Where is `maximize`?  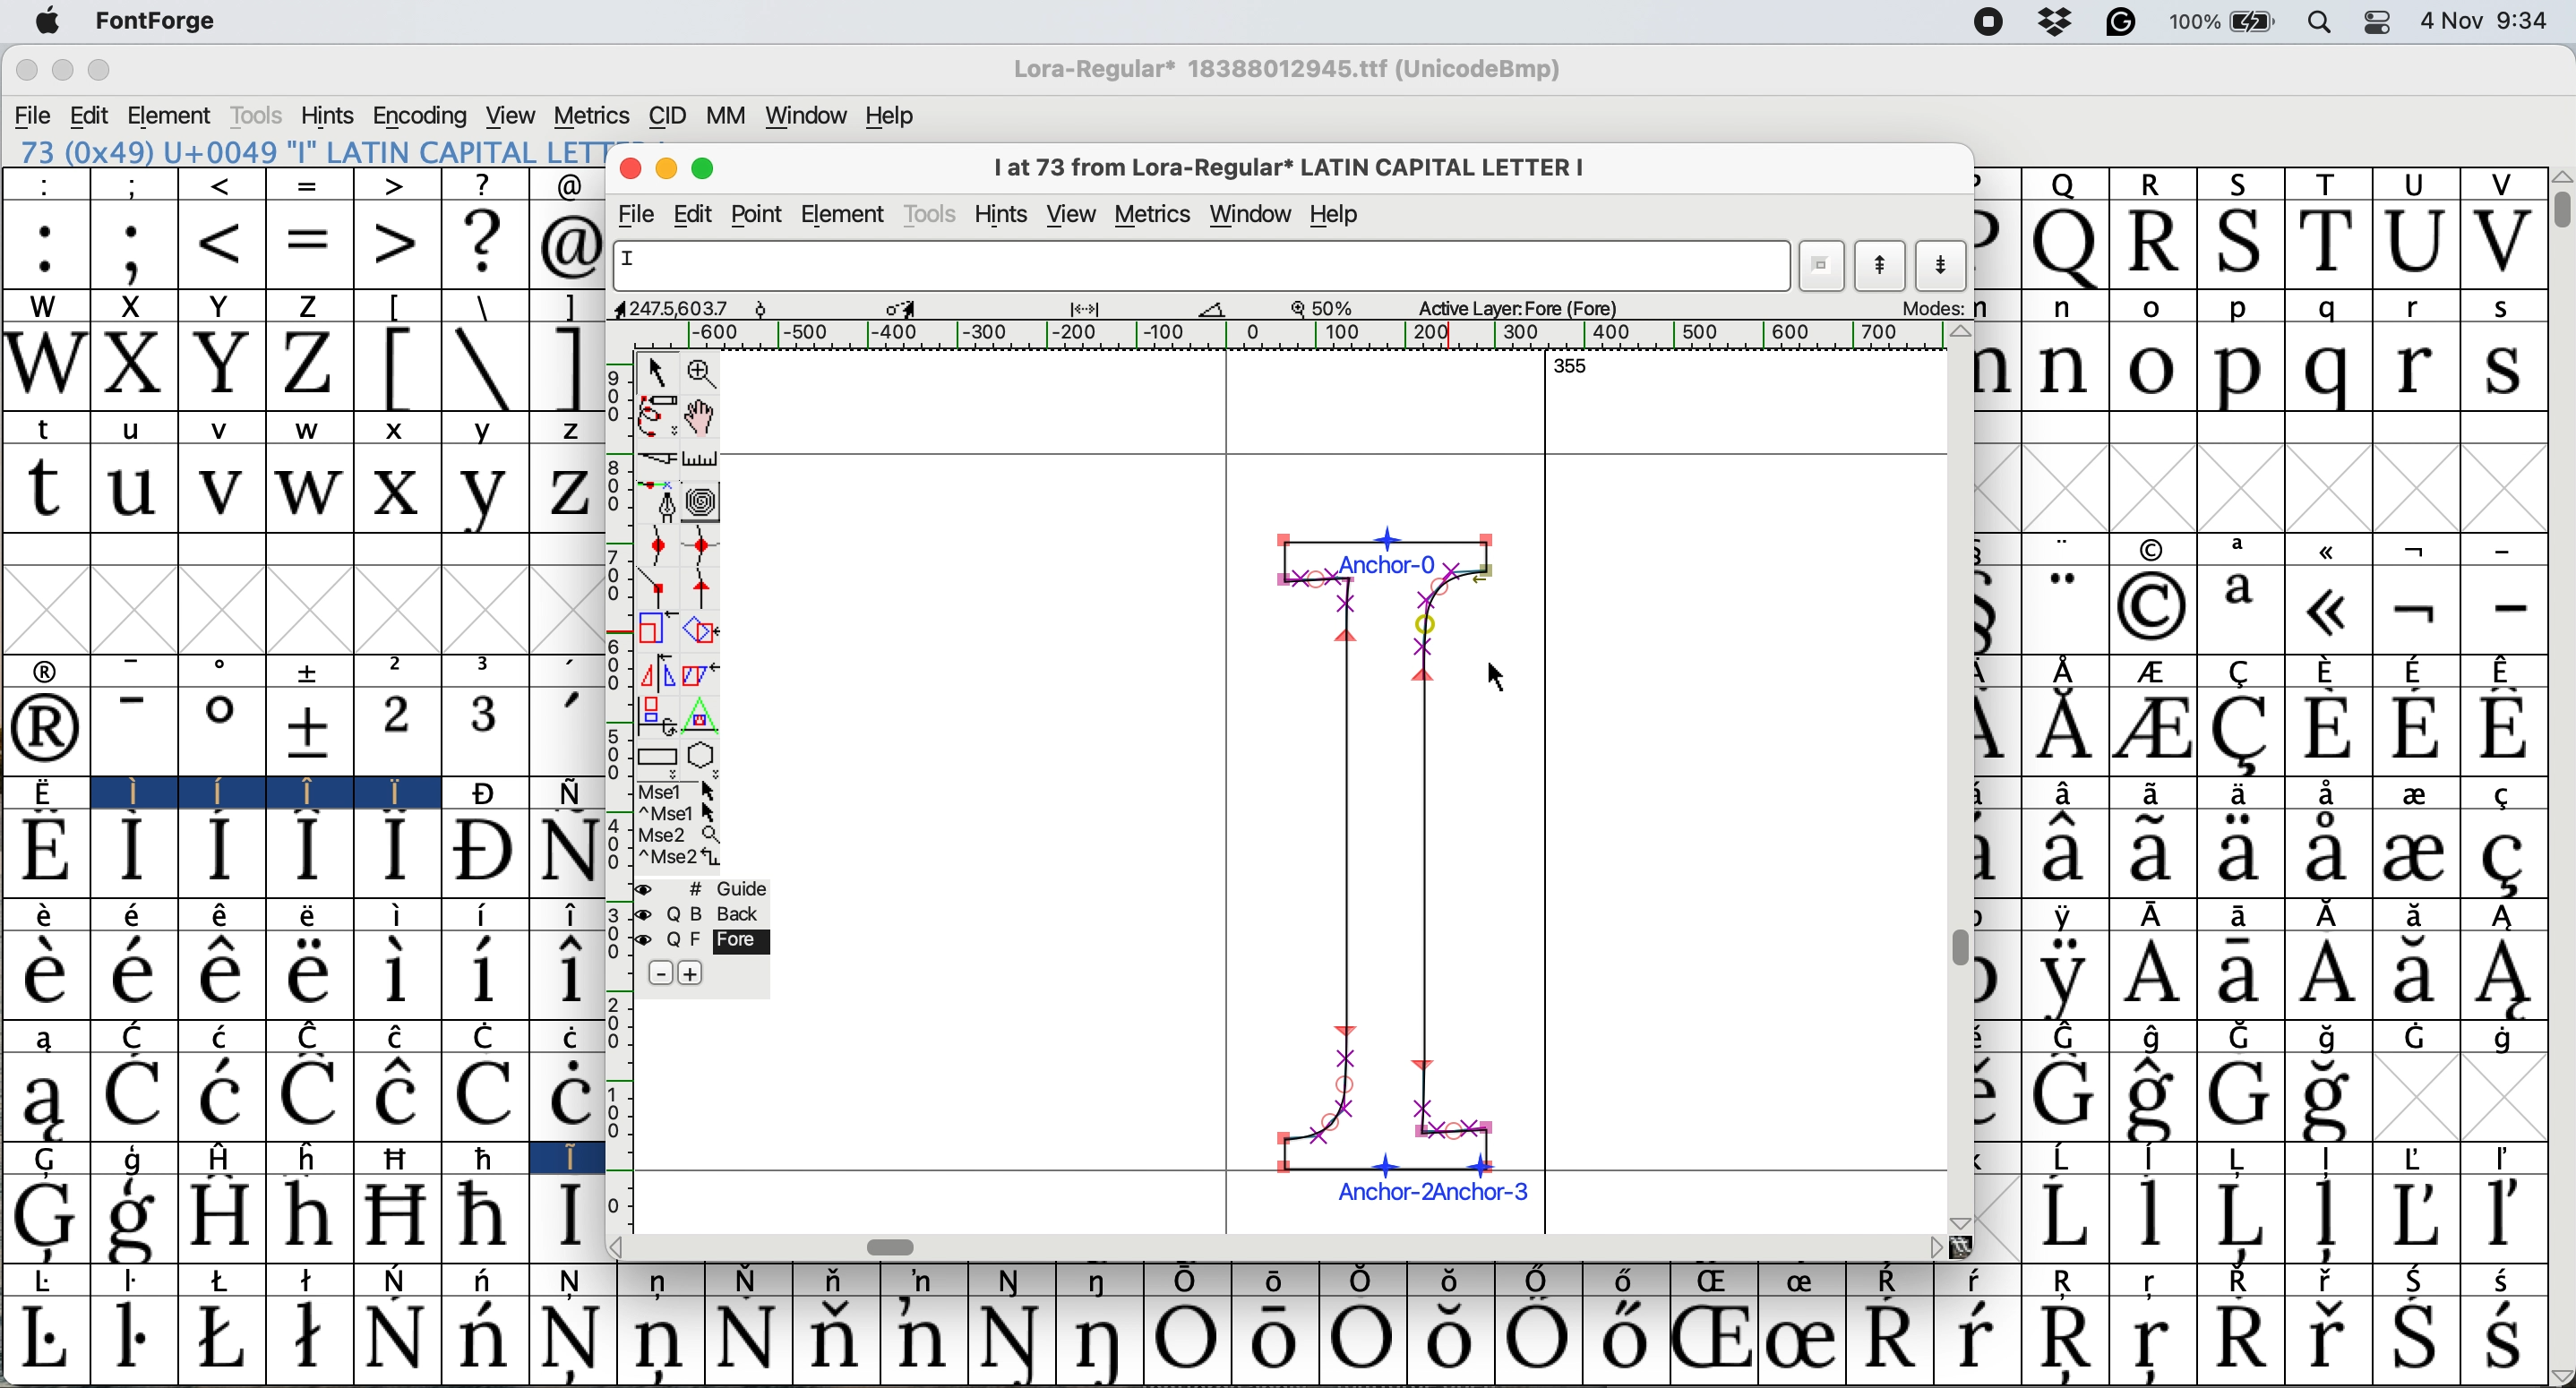
maximize is located at coordinates (100, 70).